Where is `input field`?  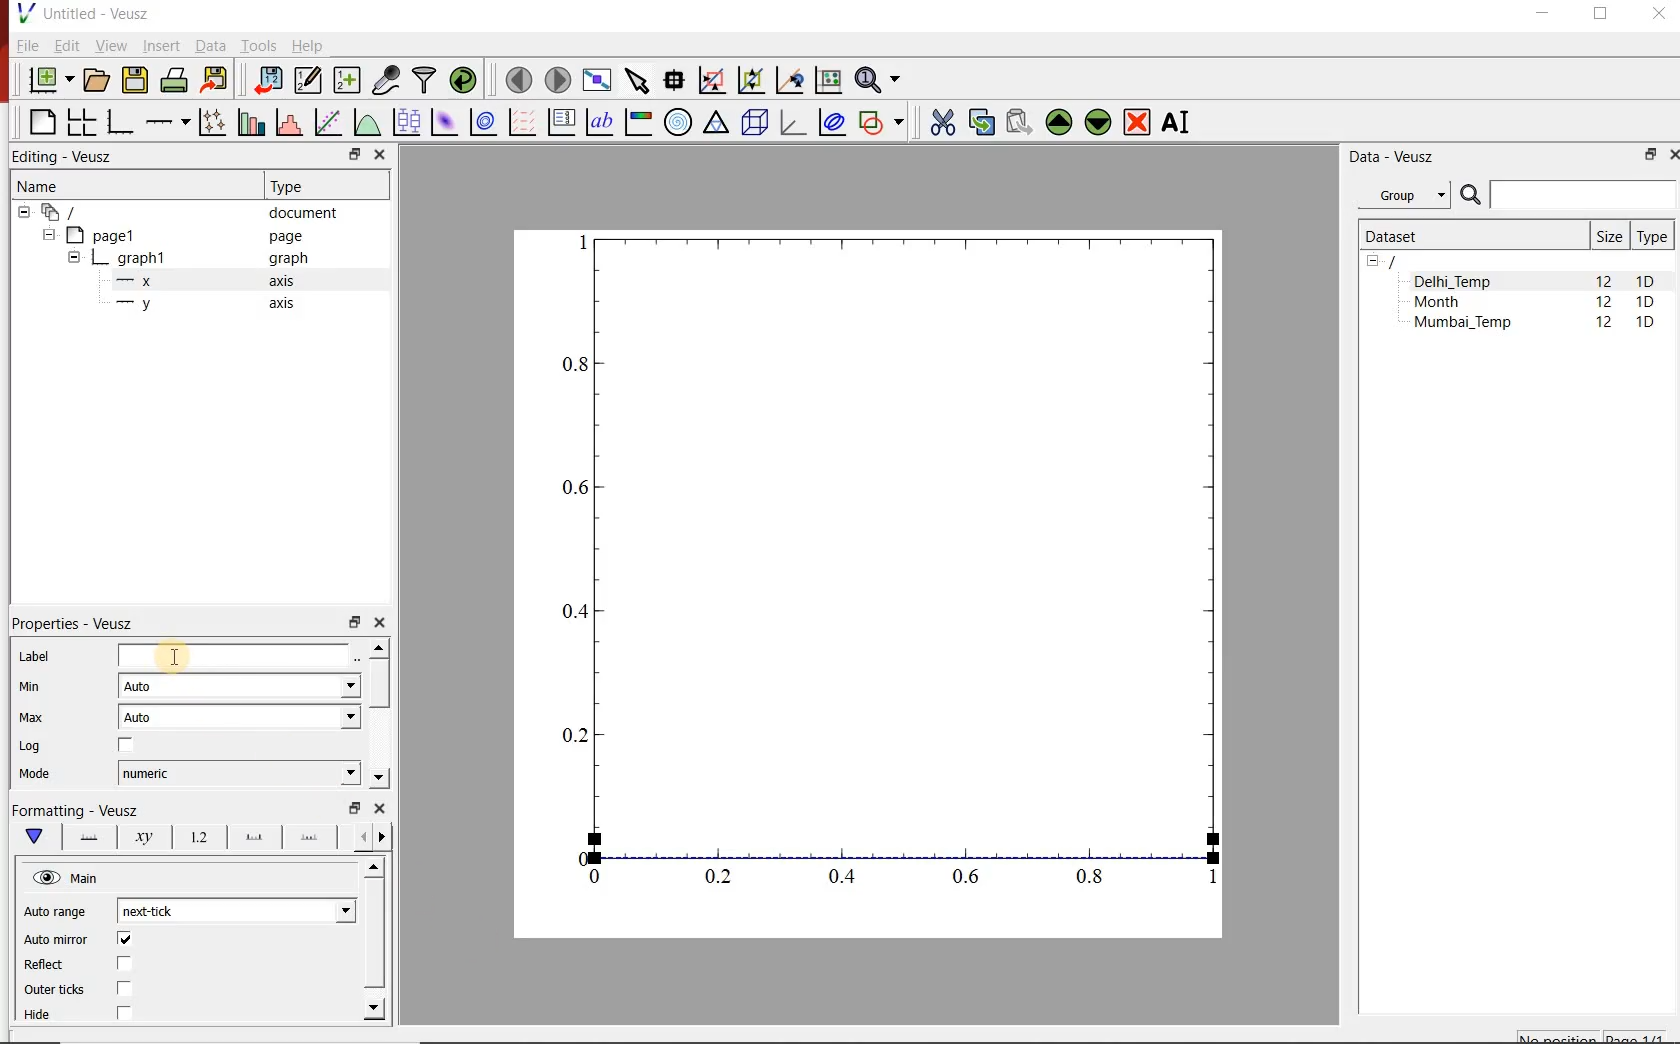
input field is located at coordinates (240, 657).